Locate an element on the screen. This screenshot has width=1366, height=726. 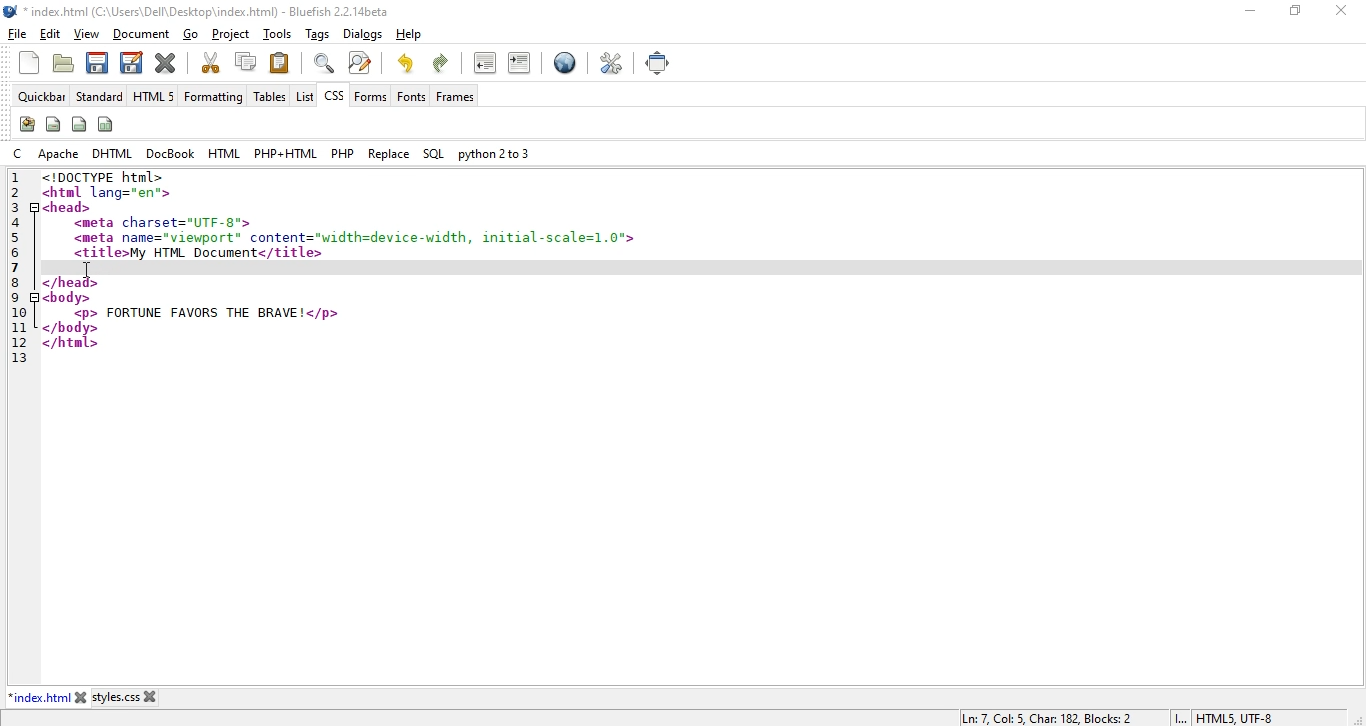
php-html is located at coordinates (285, 154).